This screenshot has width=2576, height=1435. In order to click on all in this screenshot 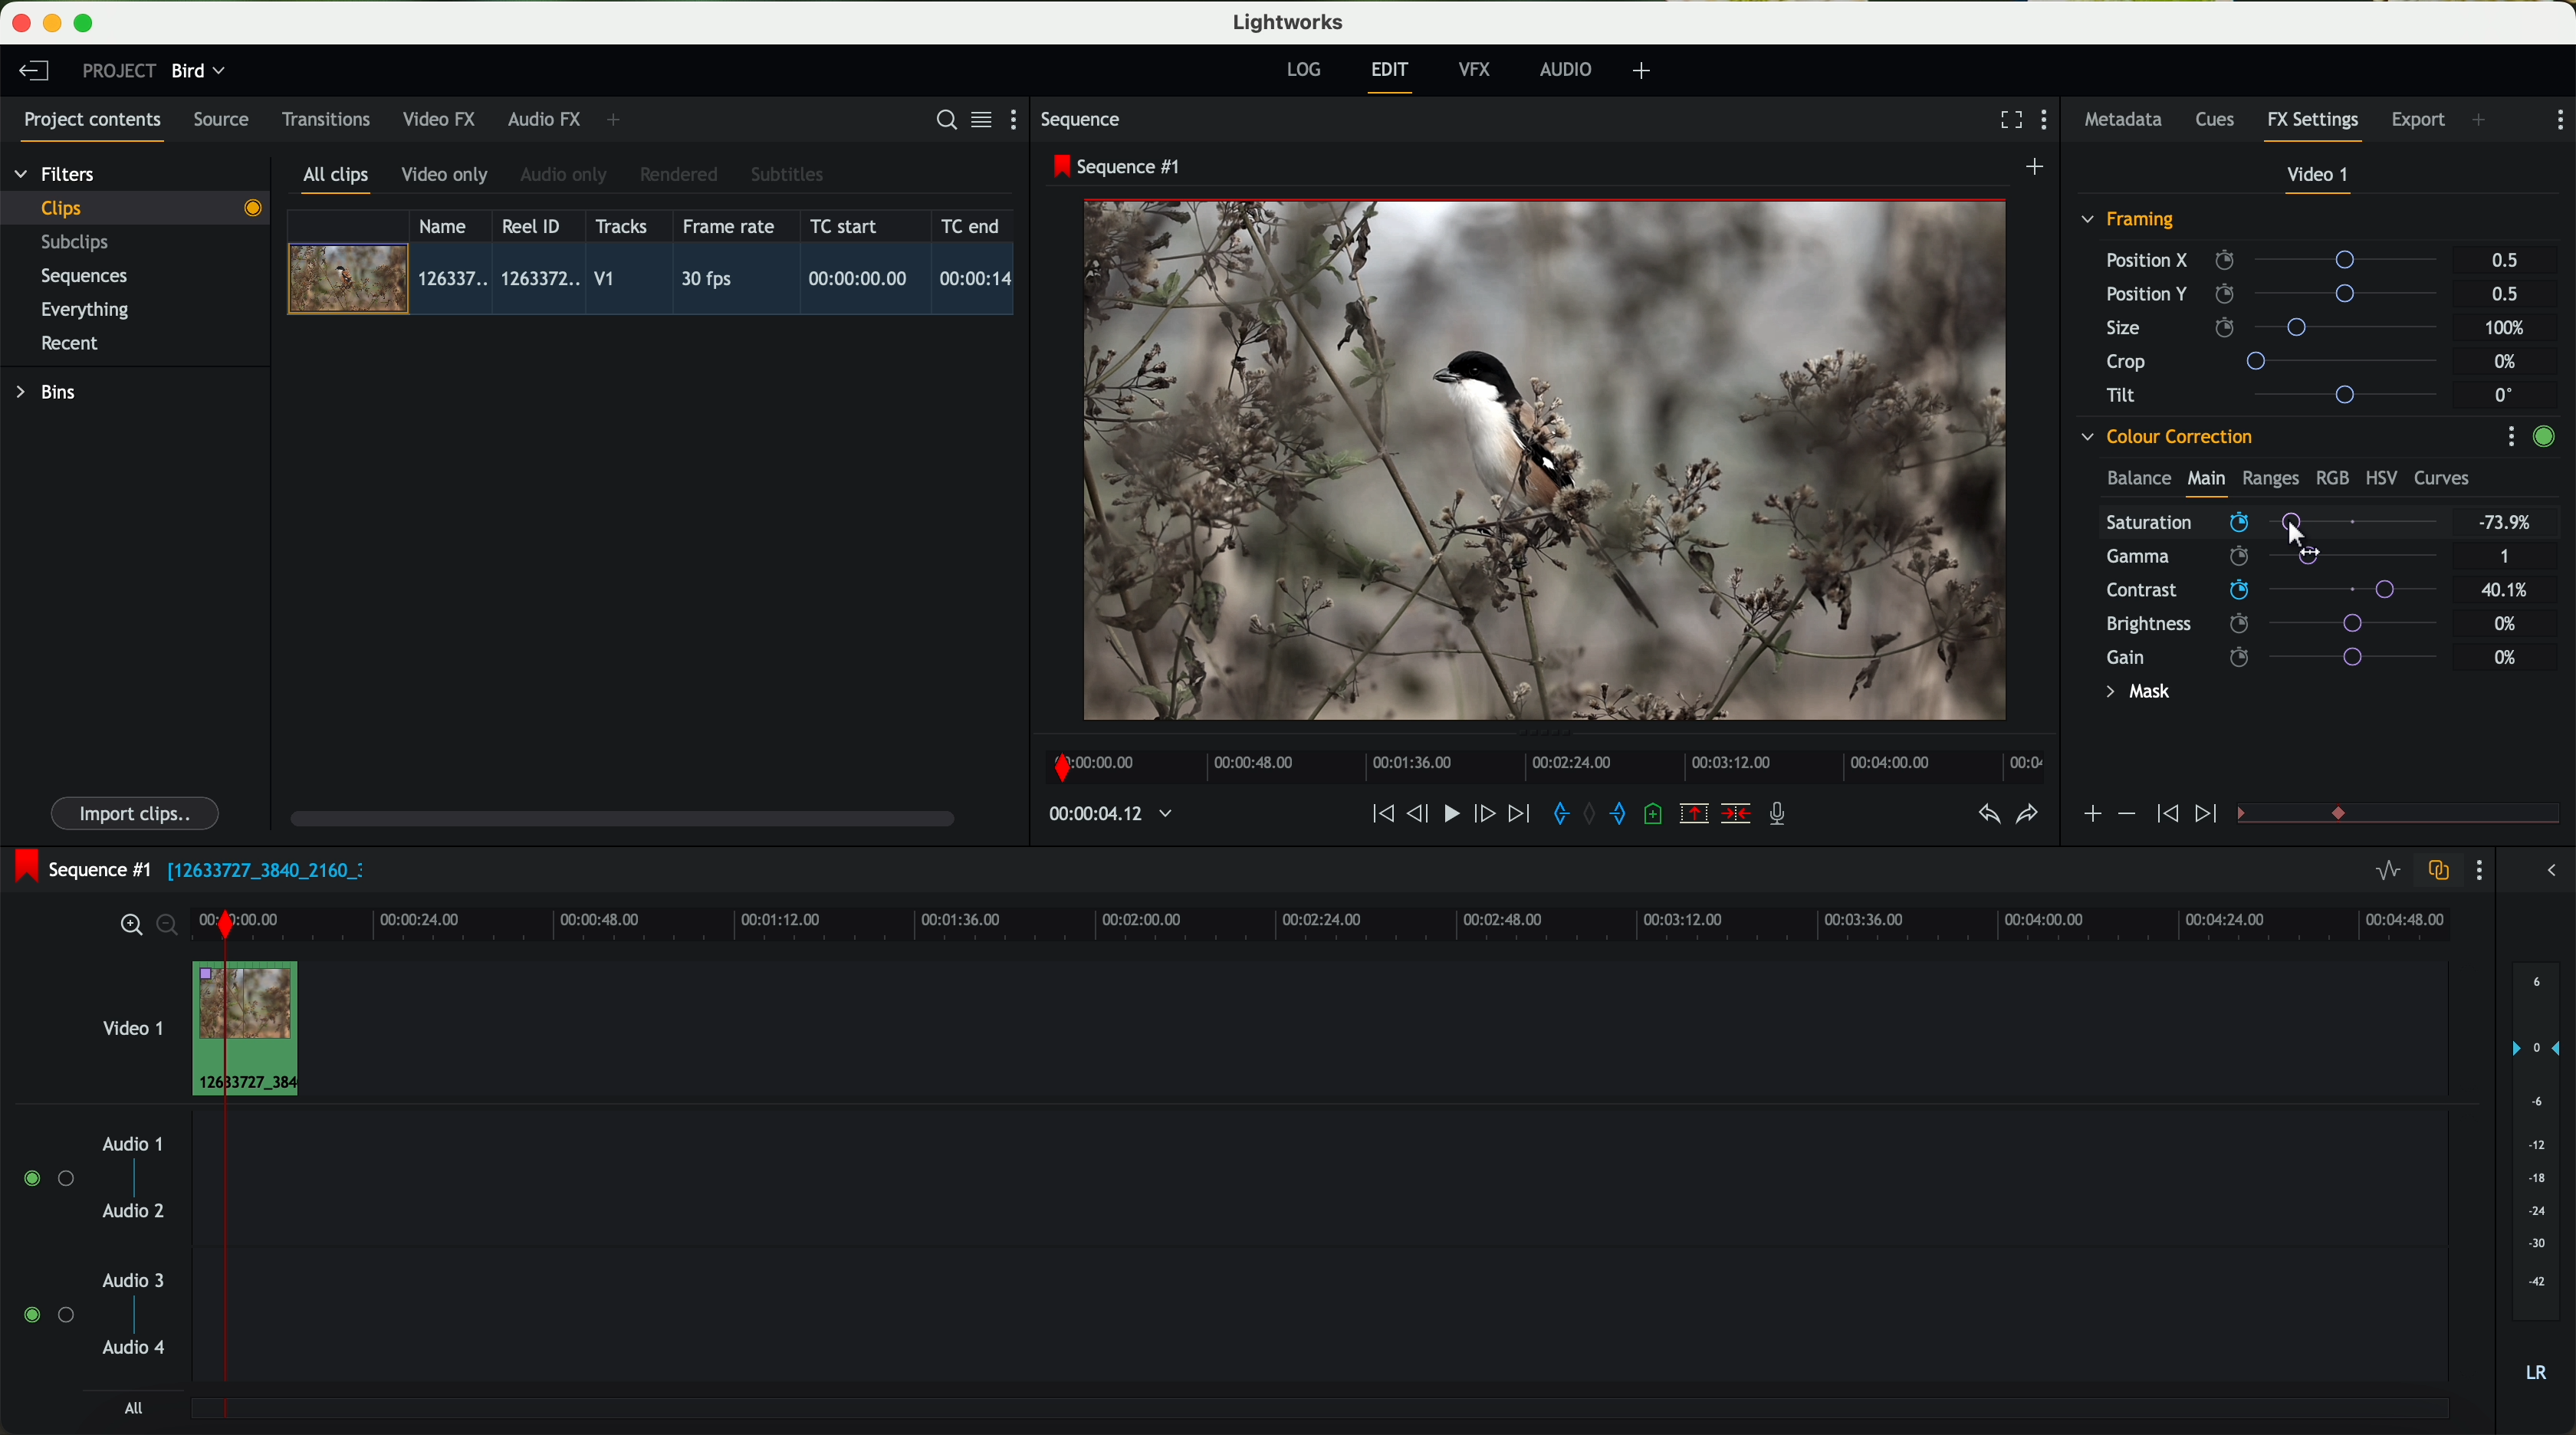, I will do `click(133, 1408)`.